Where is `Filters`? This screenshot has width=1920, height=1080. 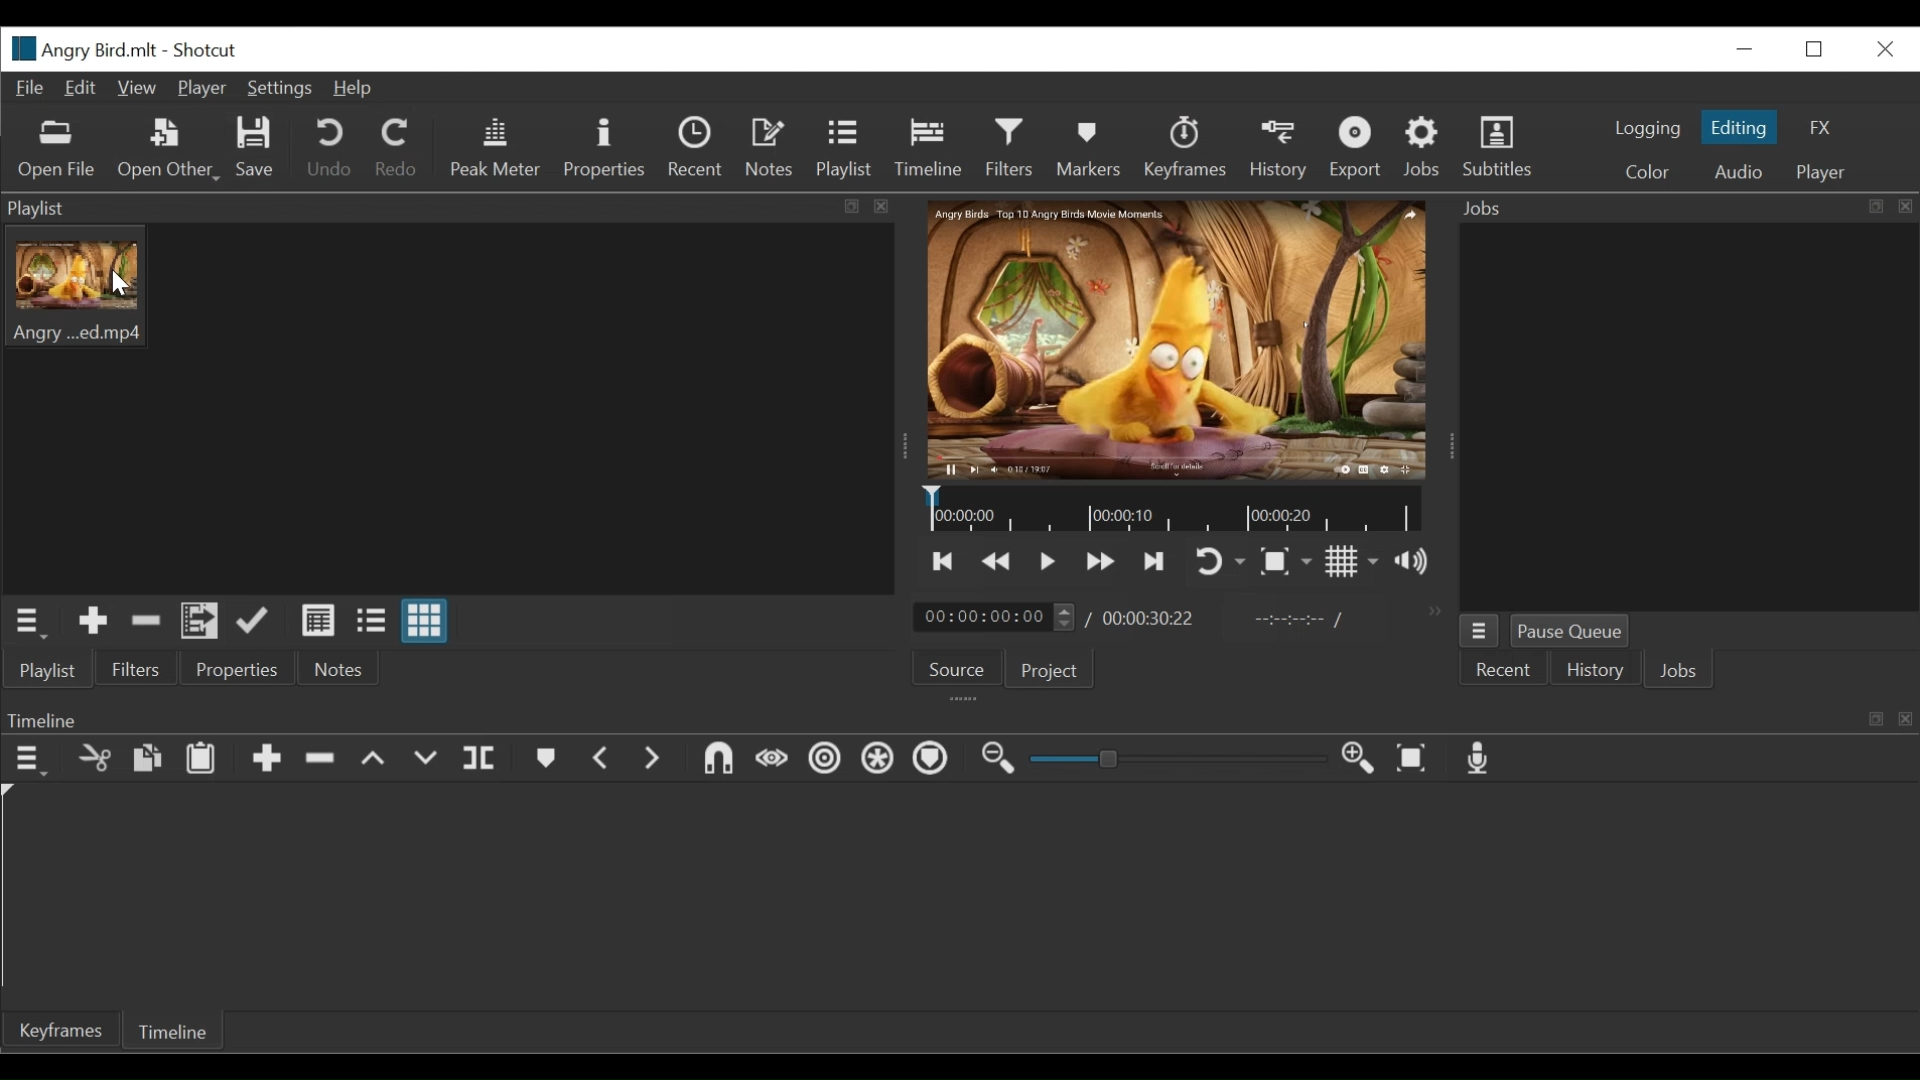
Filters is located at coordinates (1009, 148).